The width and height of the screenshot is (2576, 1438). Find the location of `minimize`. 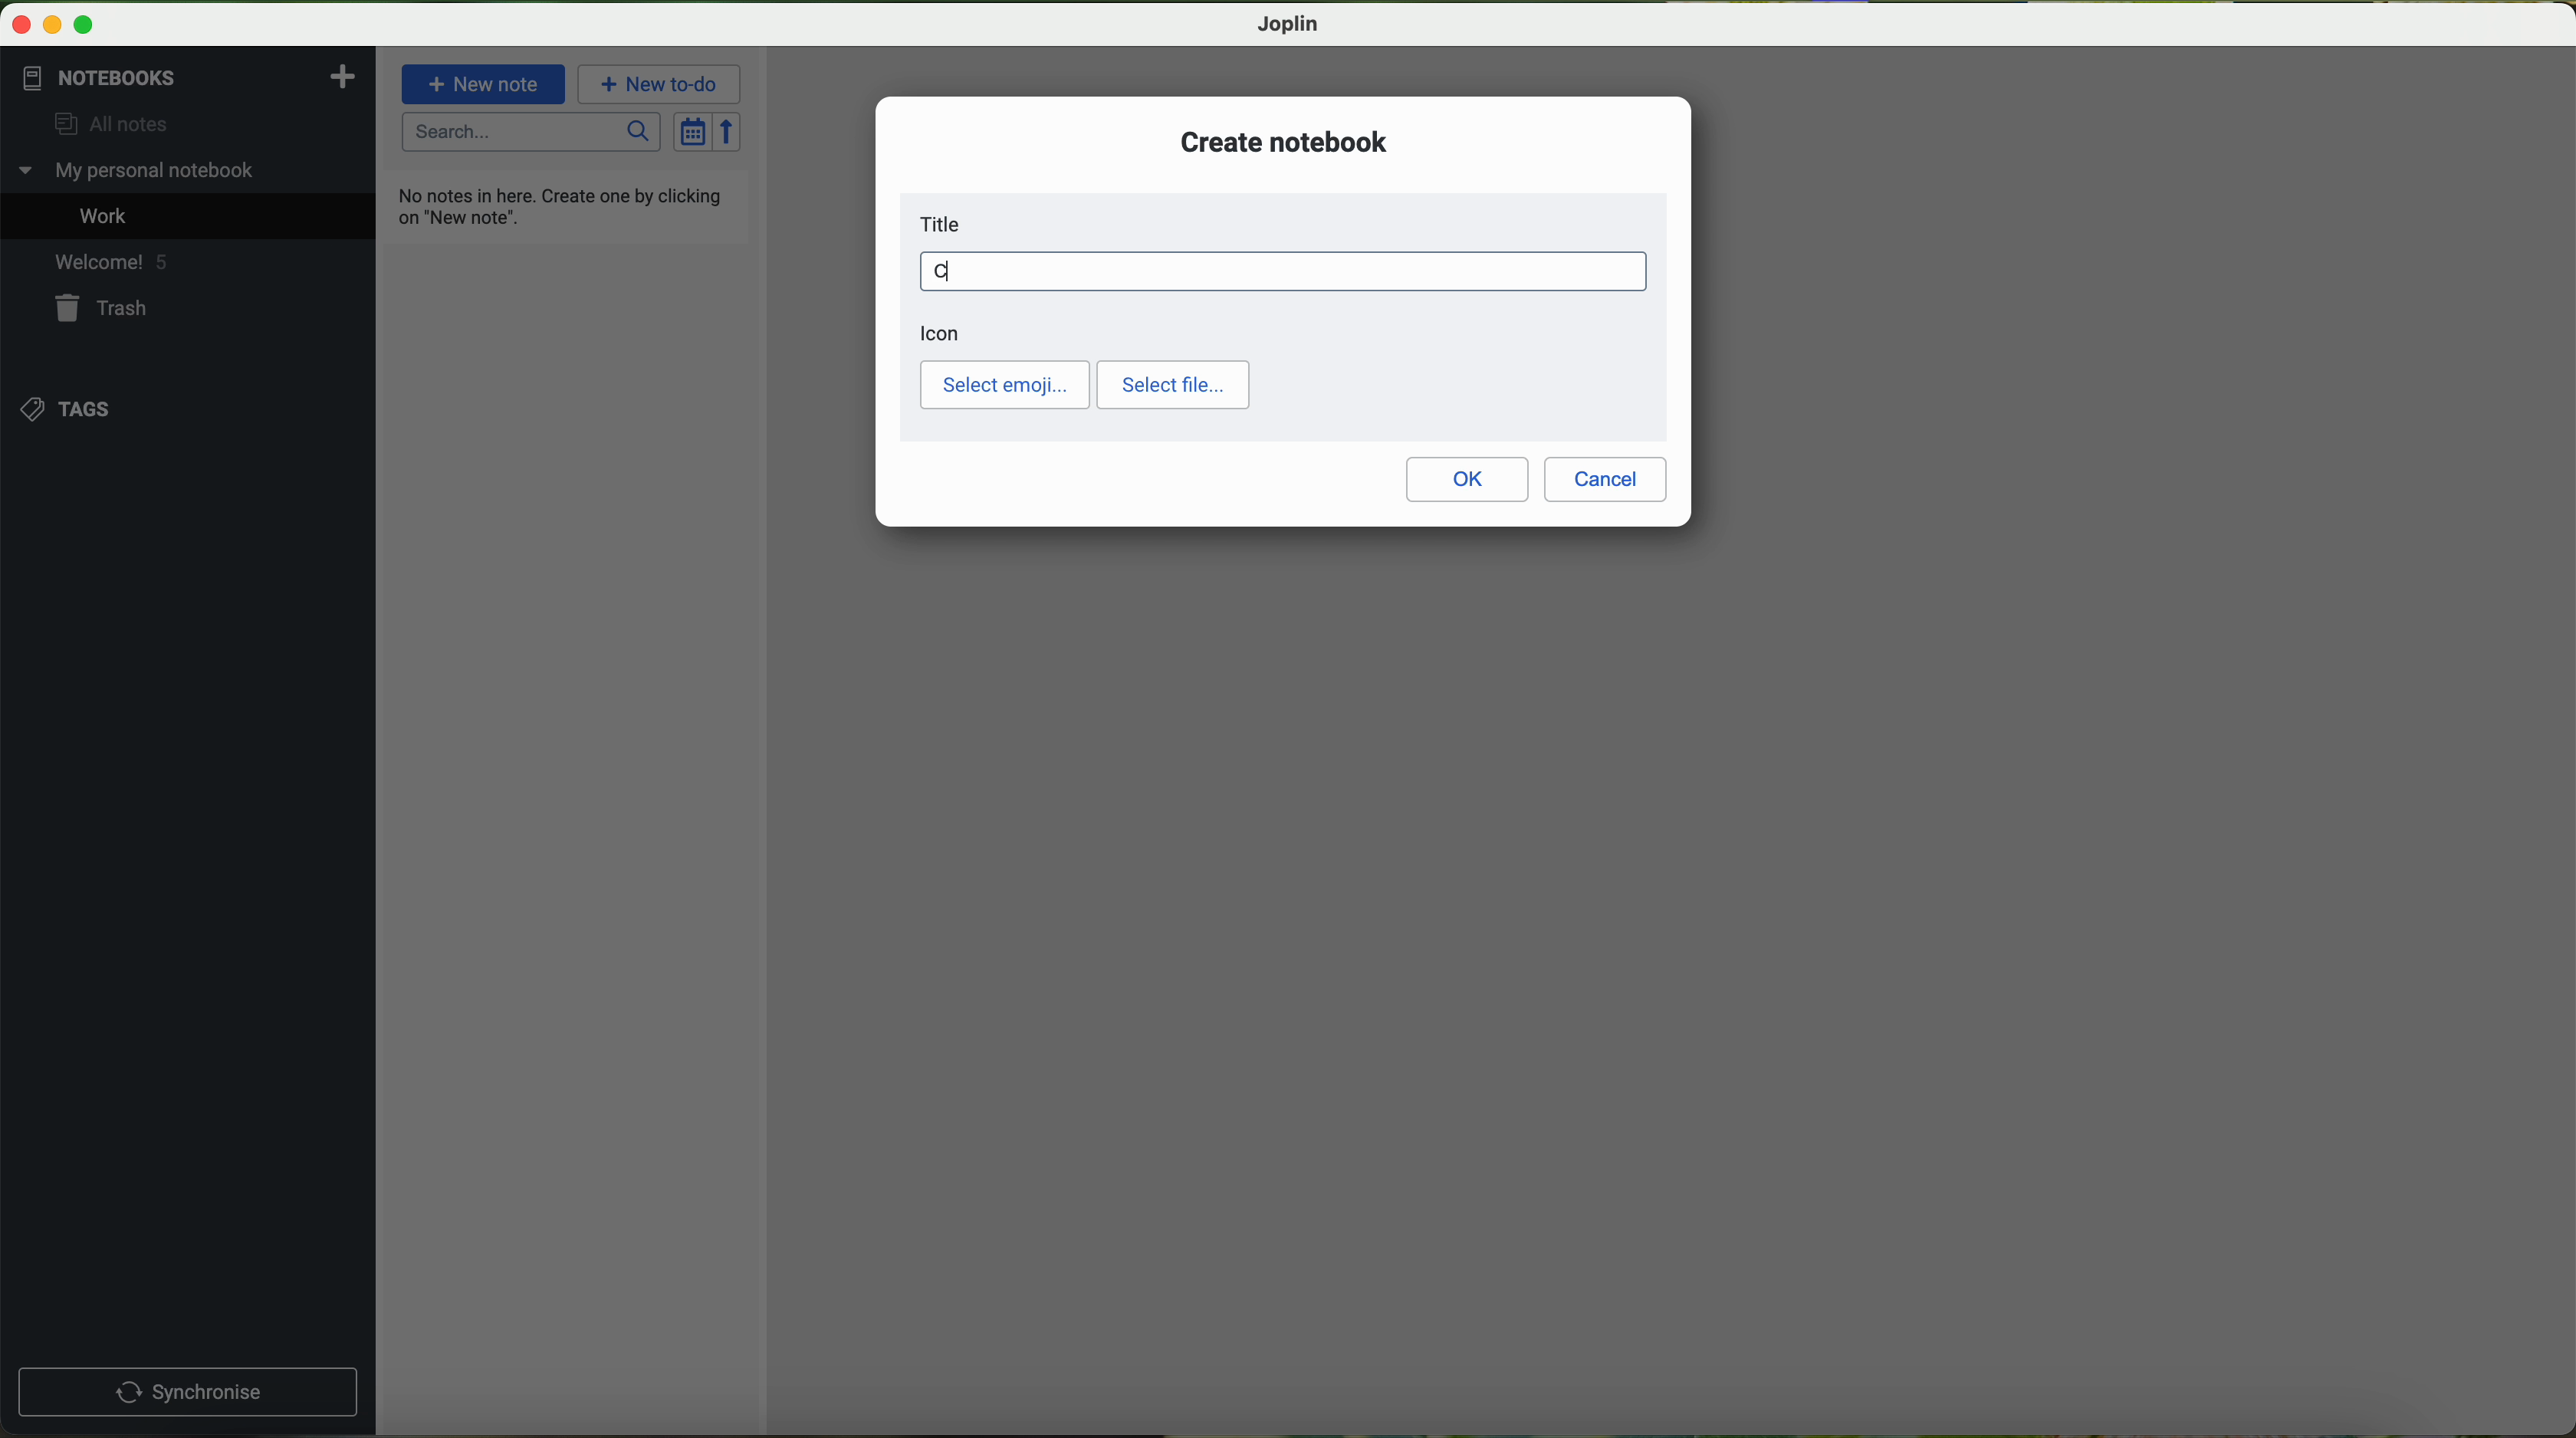

minimize is located at coordinates (55, 26).